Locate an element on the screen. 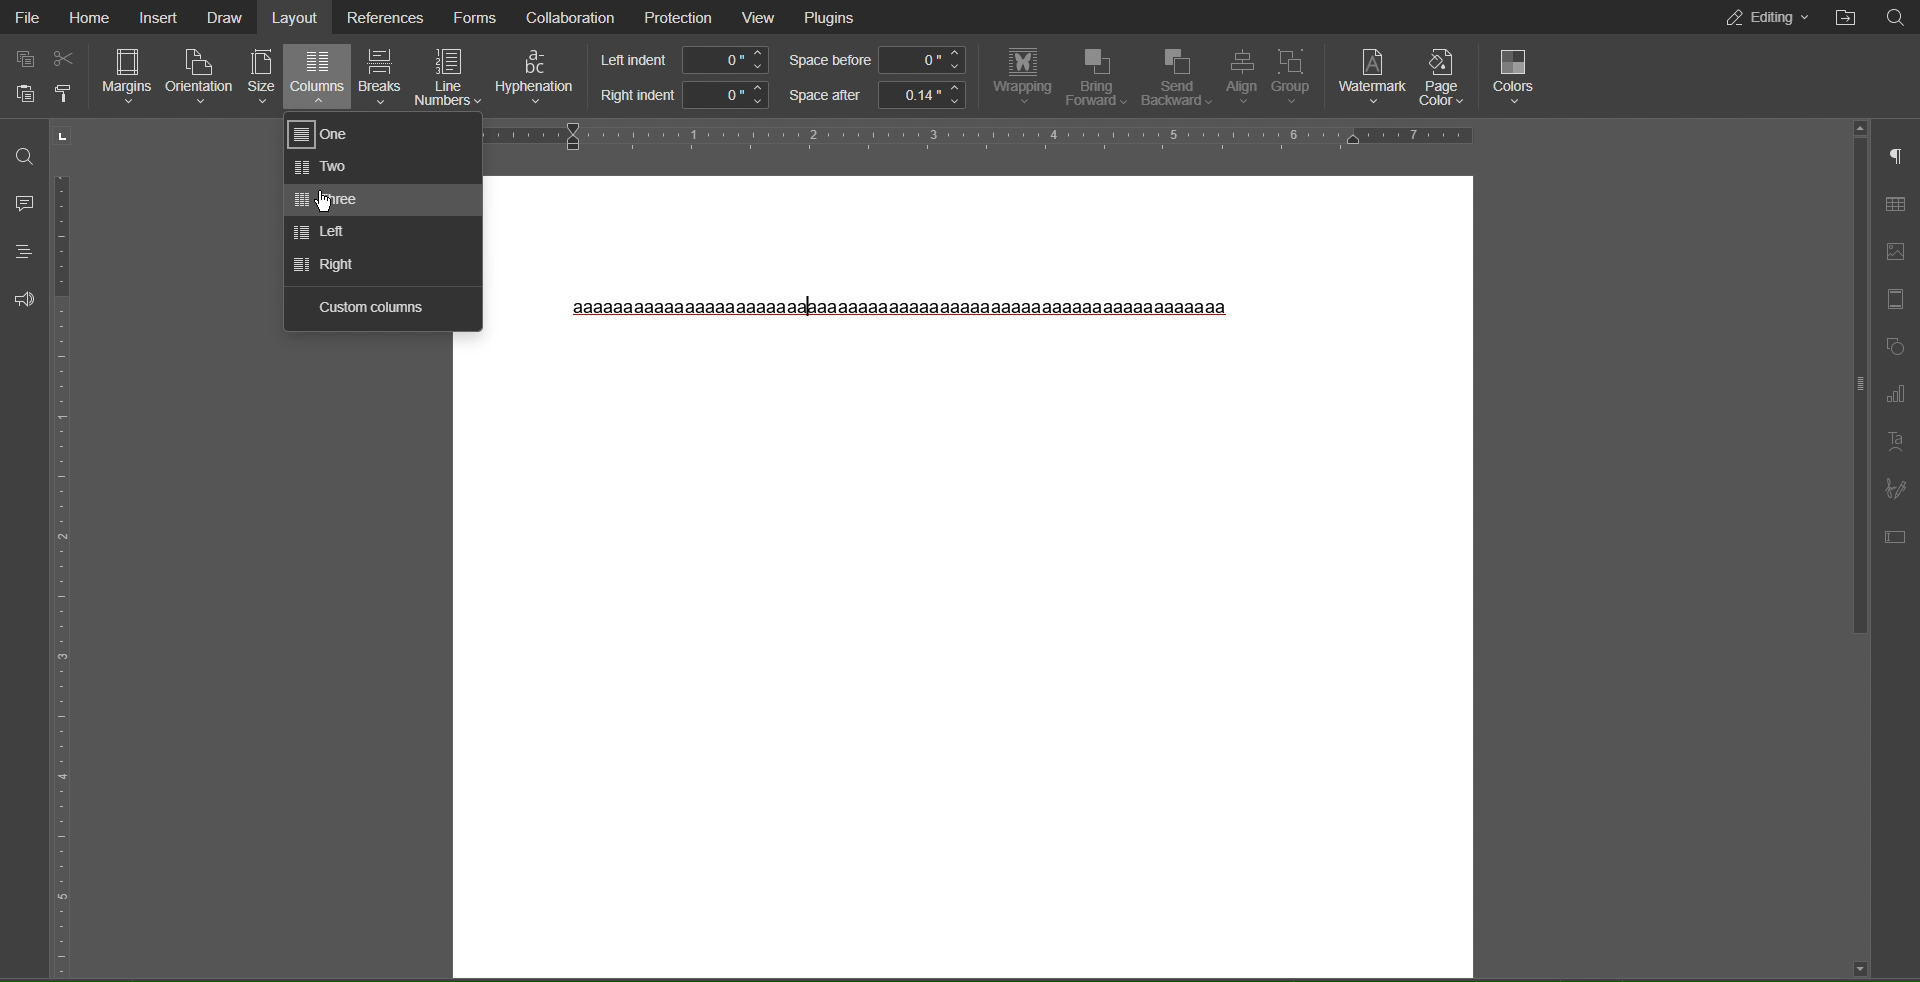 The height and width of the screenshot is (982, 1920). aaaaaaaaaaaaaaaaaaaaaaapaaaaaaaaaaaaaaaaaaaaaaaaaaaaaaaaaaaaaaaa is located at coordinates (901, 308).